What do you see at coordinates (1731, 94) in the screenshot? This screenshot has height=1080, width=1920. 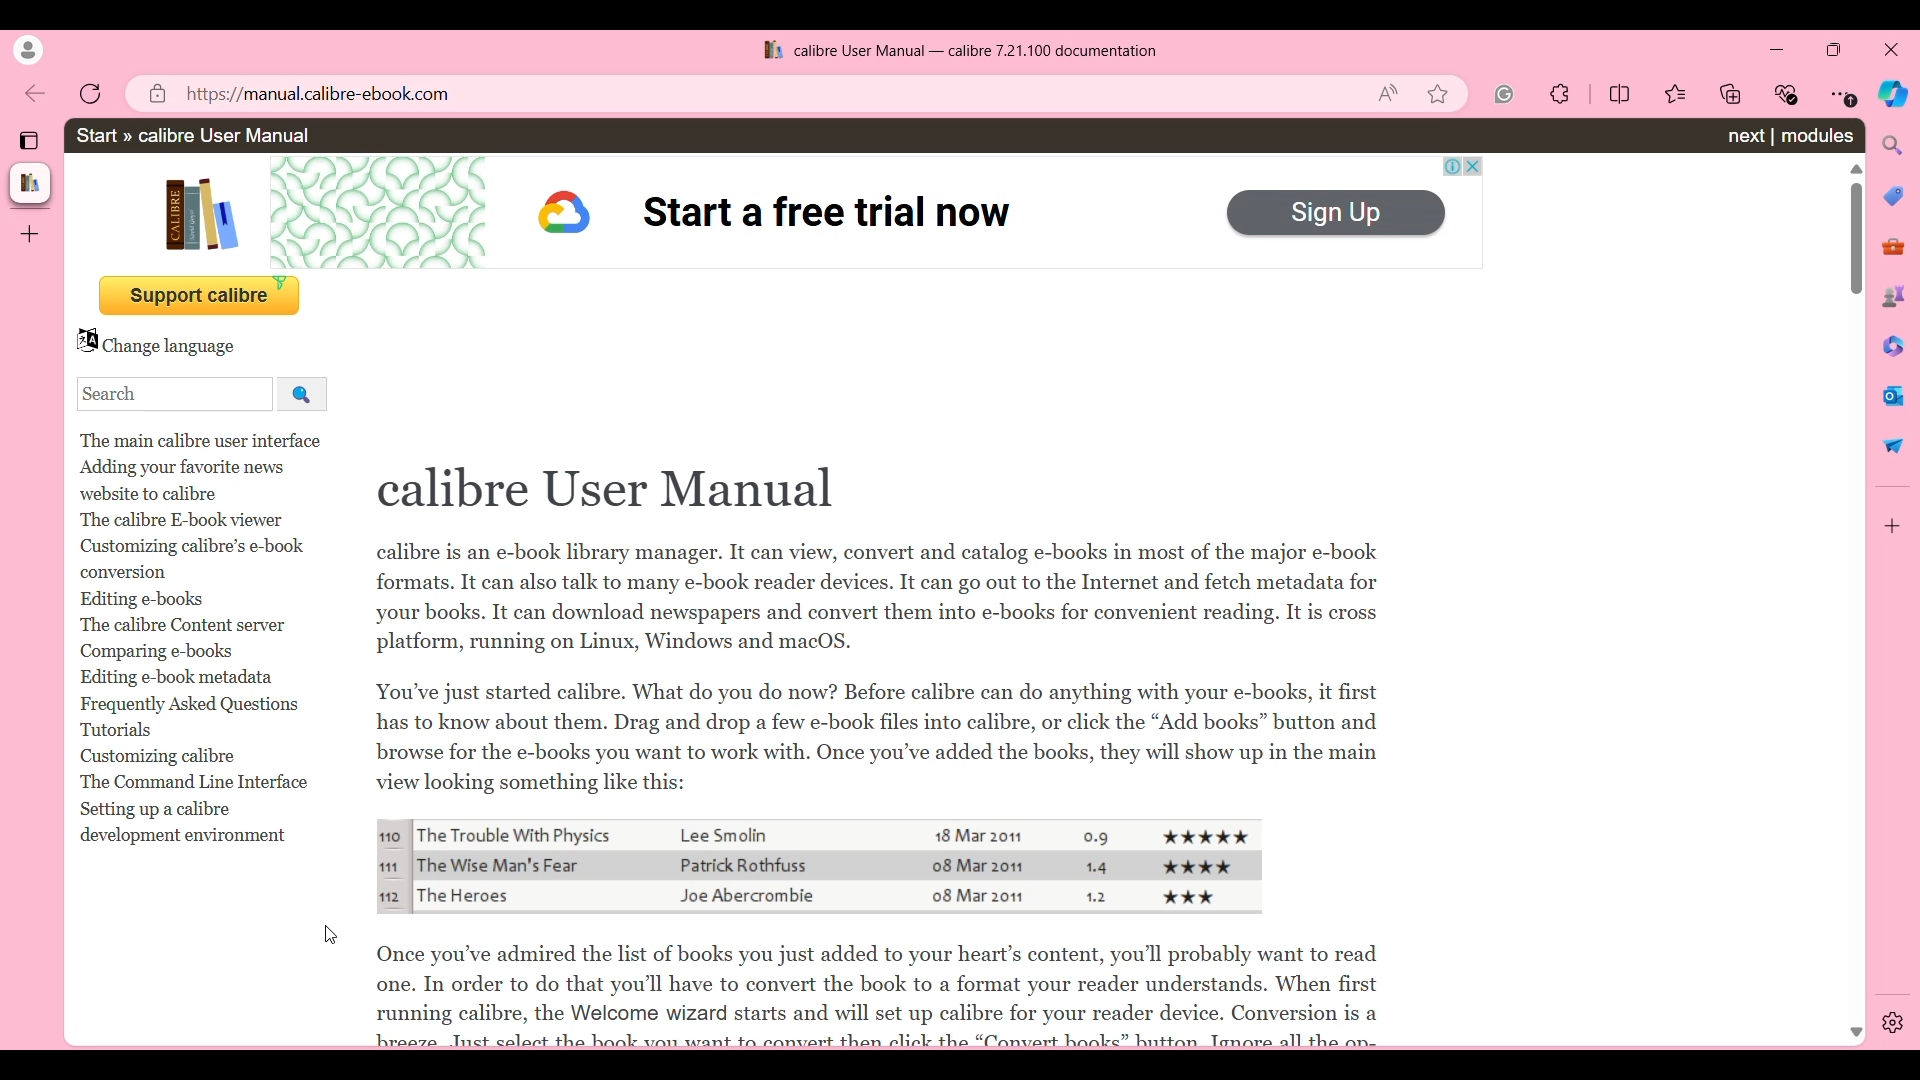 I see `Collections` at bounding box center [1731, 94].